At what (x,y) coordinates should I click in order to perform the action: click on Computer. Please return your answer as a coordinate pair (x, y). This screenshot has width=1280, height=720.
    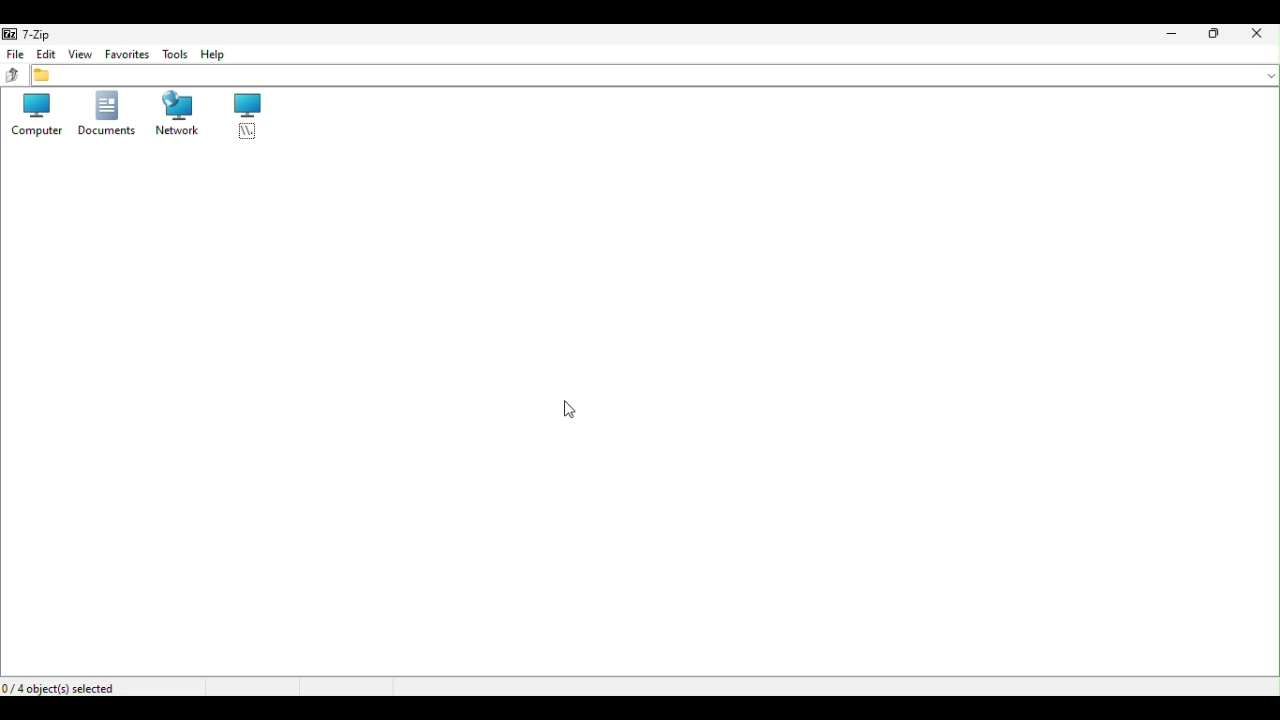
    Looking at the image, I should click on (34, 115).